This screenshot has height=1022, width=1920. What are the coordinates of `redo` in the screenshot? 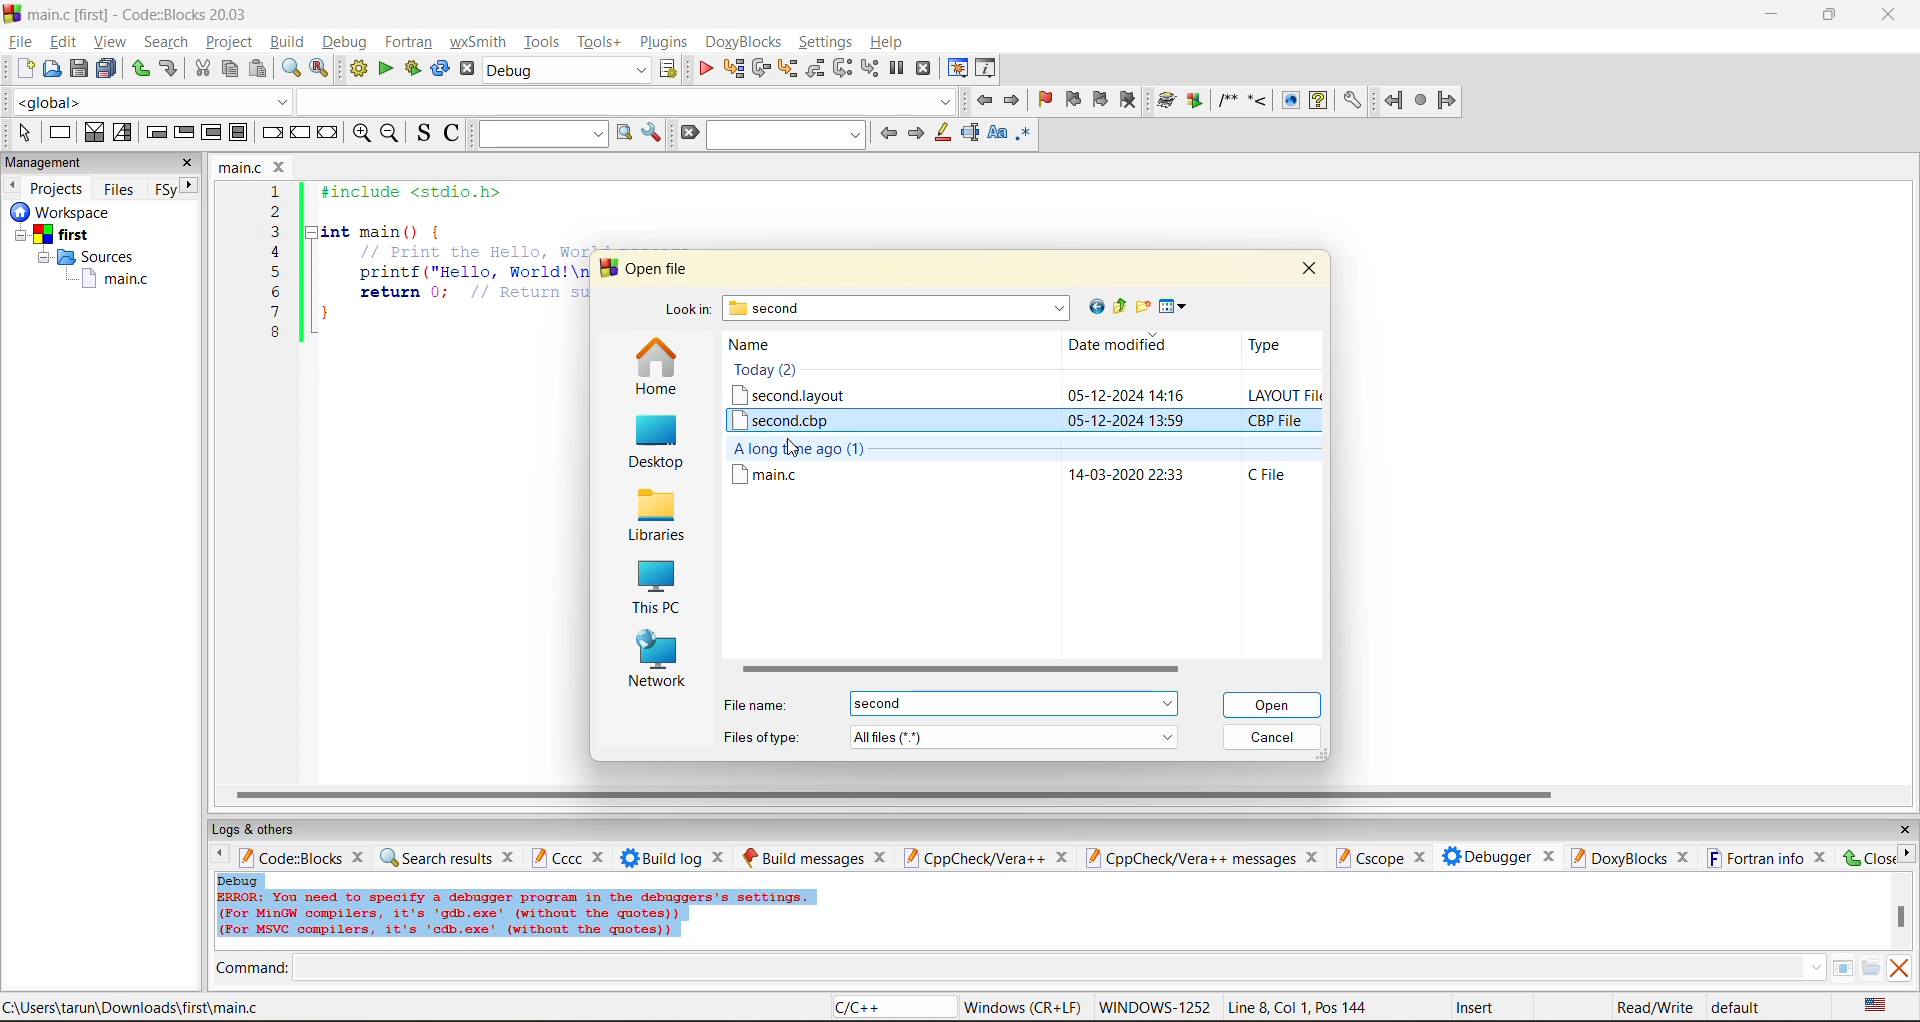 It's located at (140, 69).